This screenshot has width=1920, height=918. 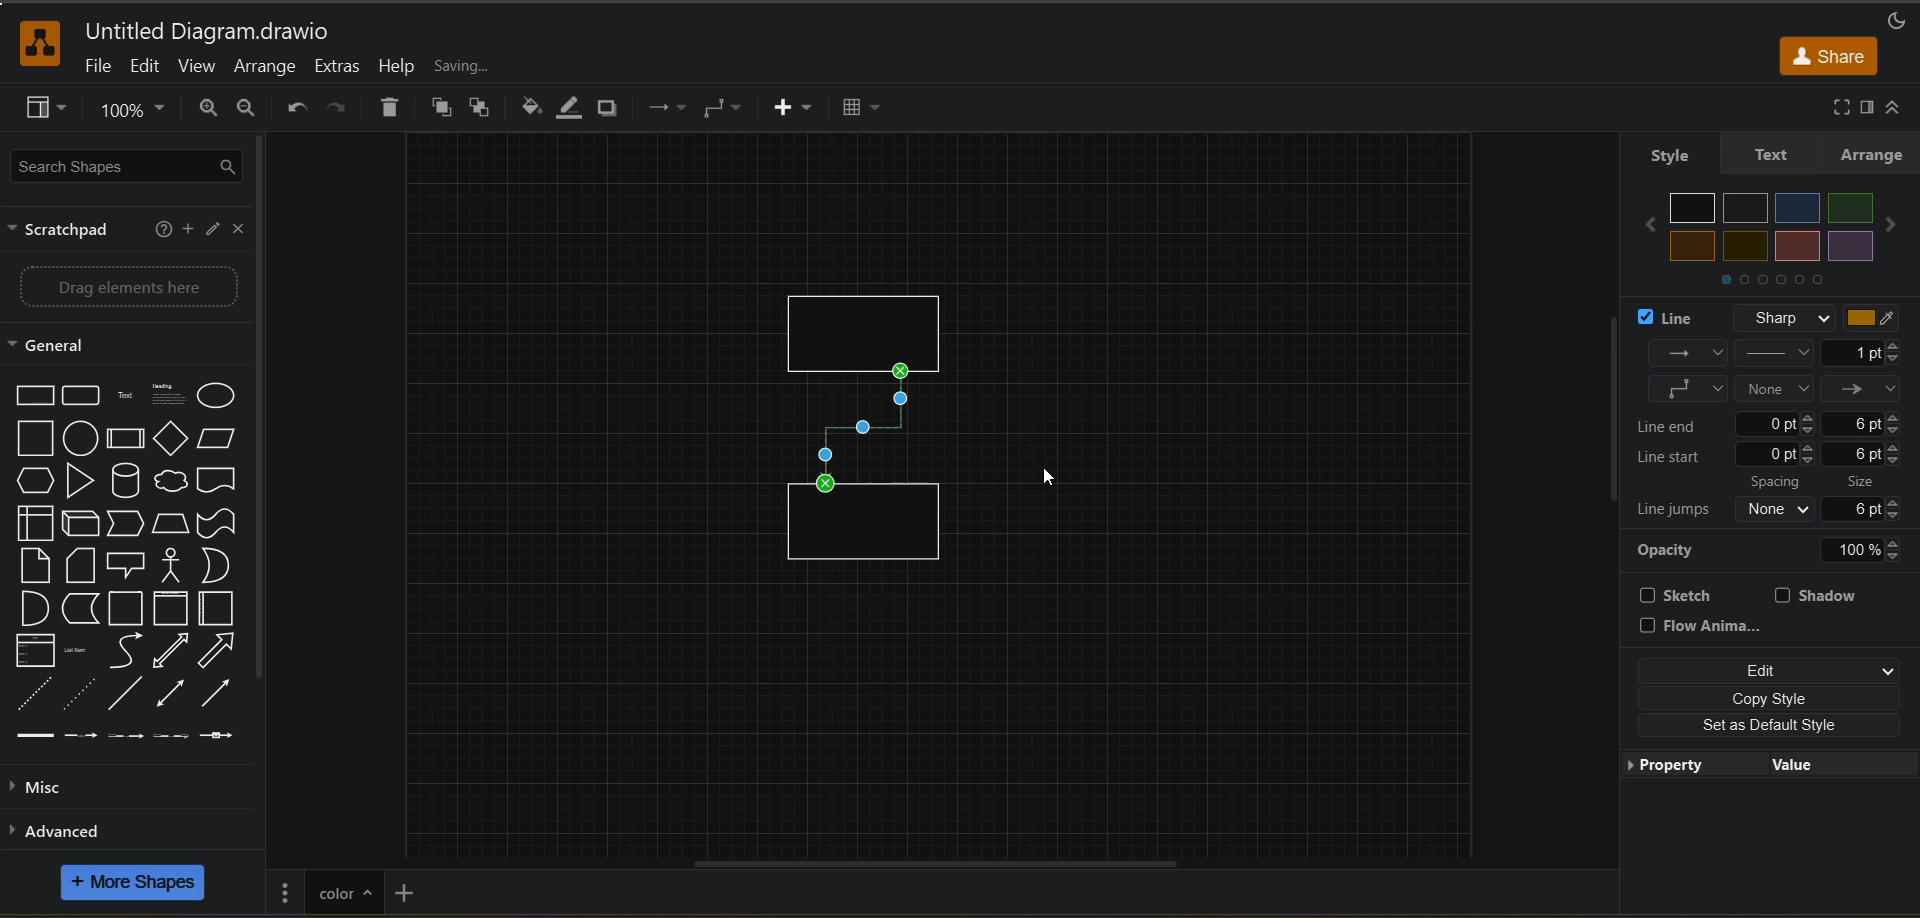 What do you see at coordinates (1779, 481) in the screenshot?
I see `Spacing` at bounding box center [1779, 481].